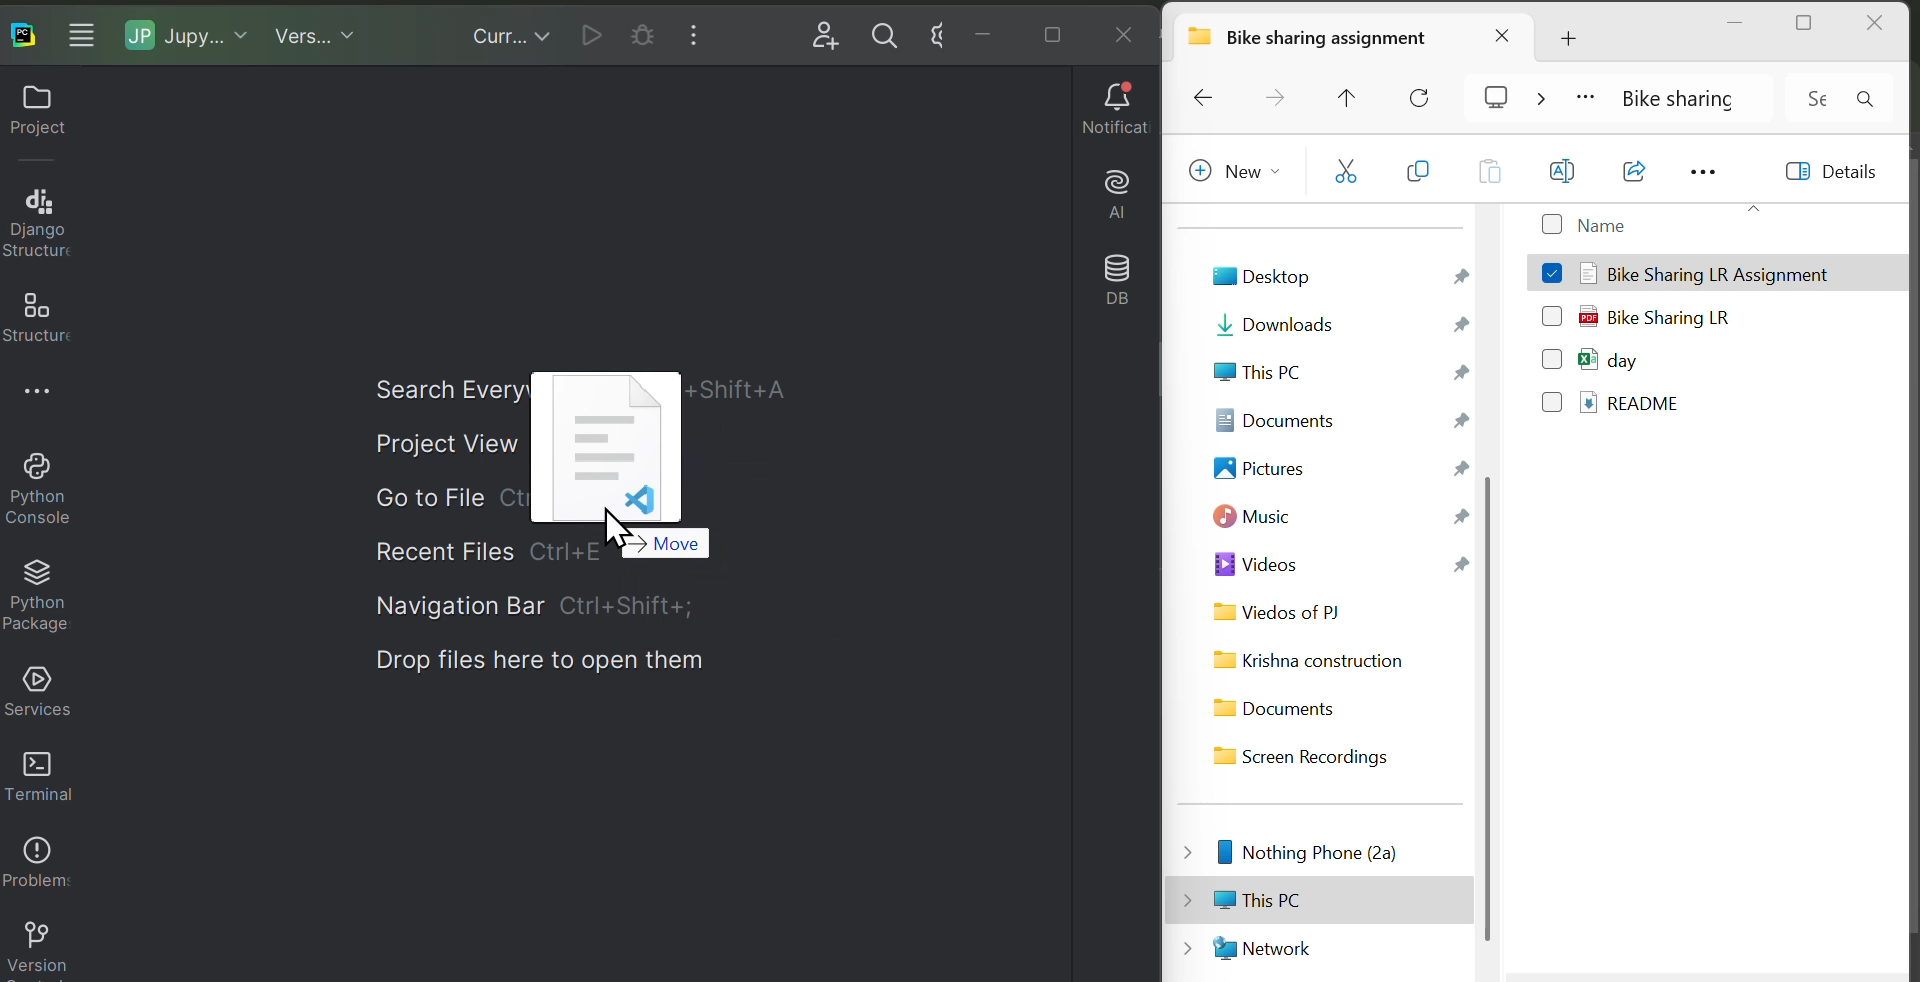 The width and height of the screenshot is (1920, 982). What do you see at coordinates (1304, 897) in the screenshot?
I see `This PC` at bounding box center [1304, 897].